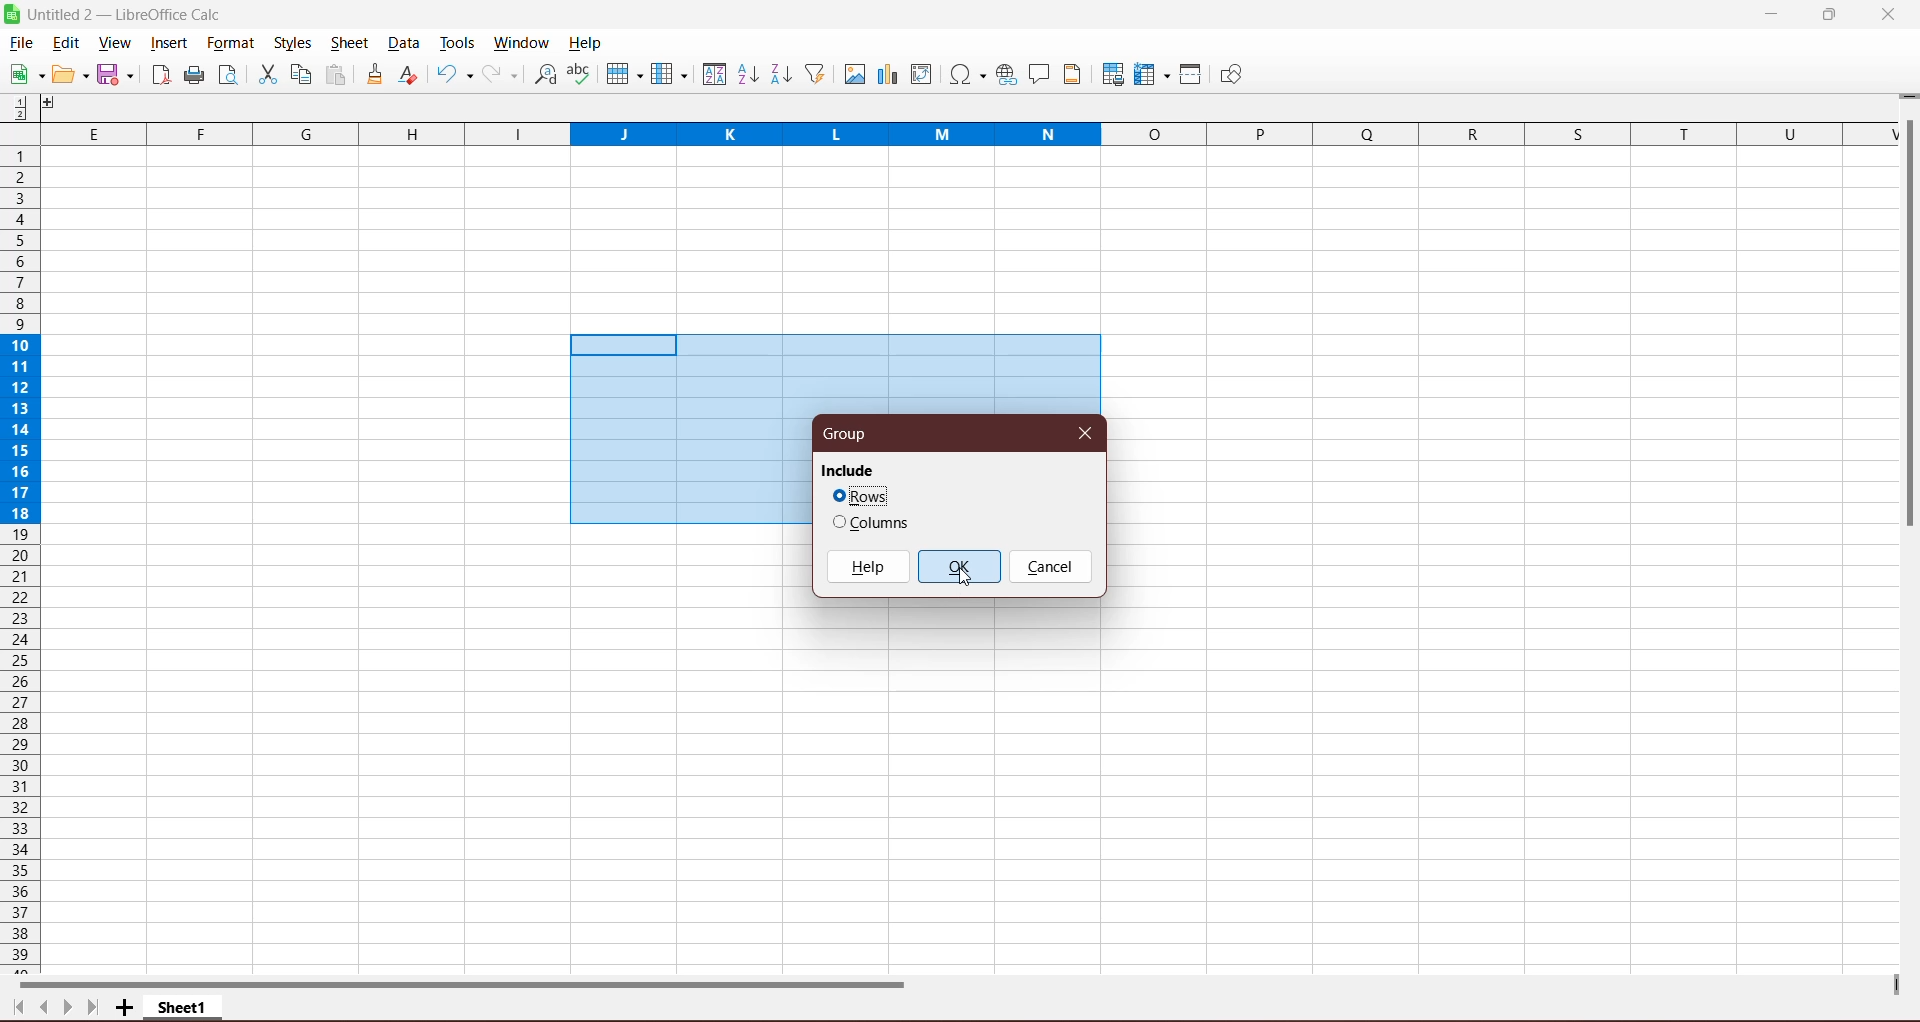 The image size is (1920, 1022). Describe the element at coordinates (1889, 15) in the screenshot. I see `Close` at that location.